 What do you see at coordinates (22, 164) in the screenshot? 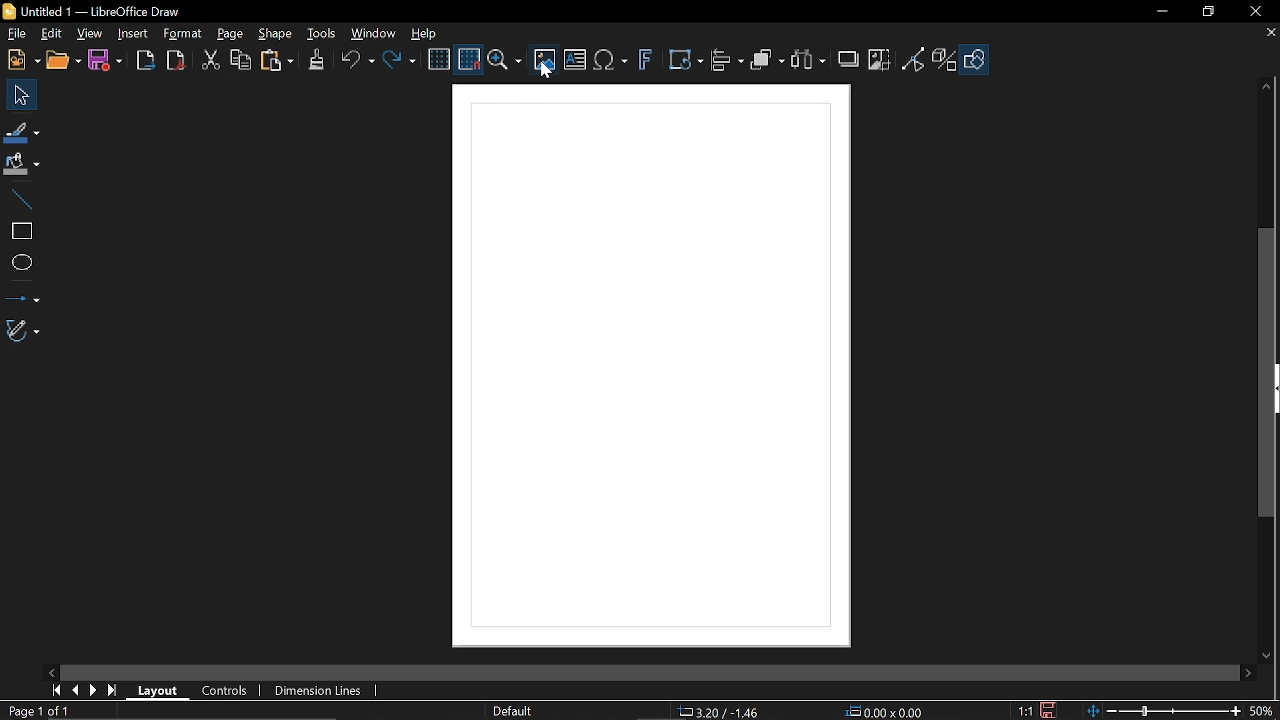
I see `Fill color` at bounding box center [22, 164].